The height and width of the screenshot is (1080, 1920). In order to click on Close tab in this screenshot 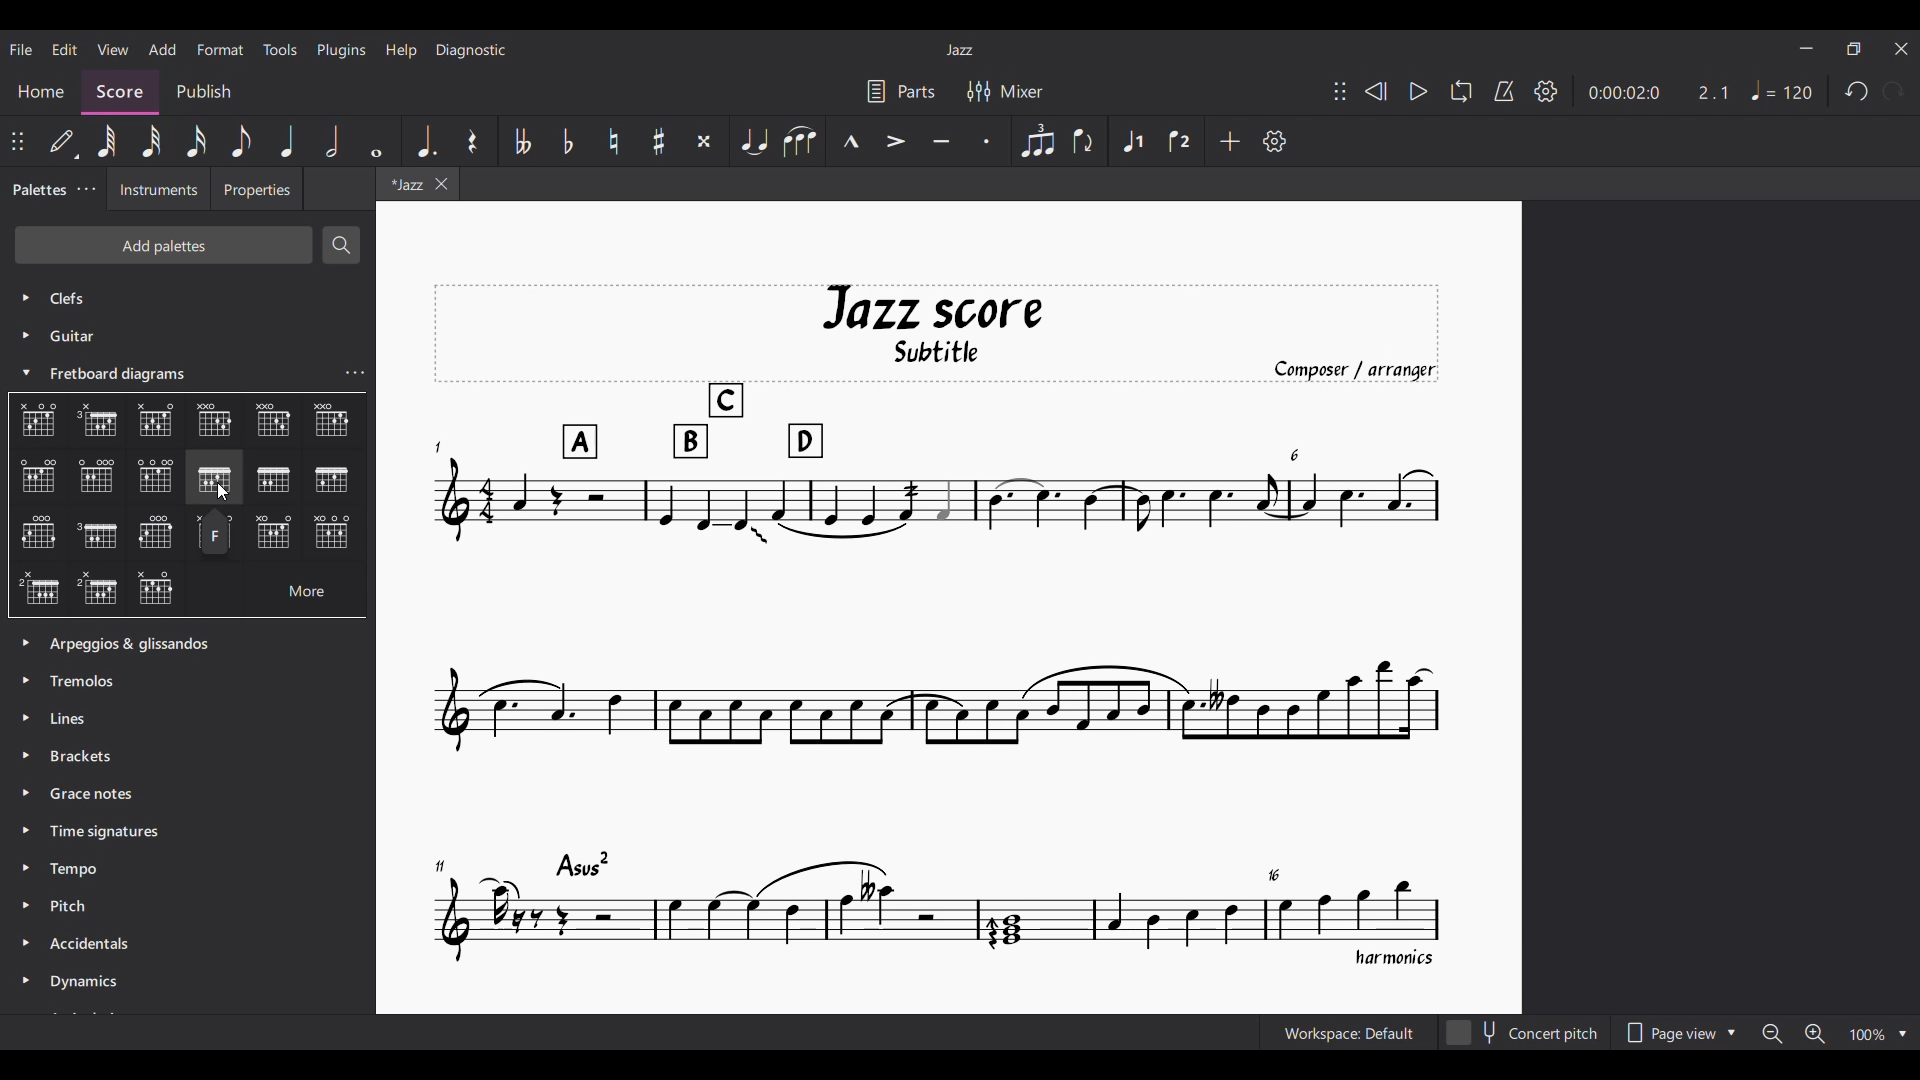, I will do `click(442, 184)`.